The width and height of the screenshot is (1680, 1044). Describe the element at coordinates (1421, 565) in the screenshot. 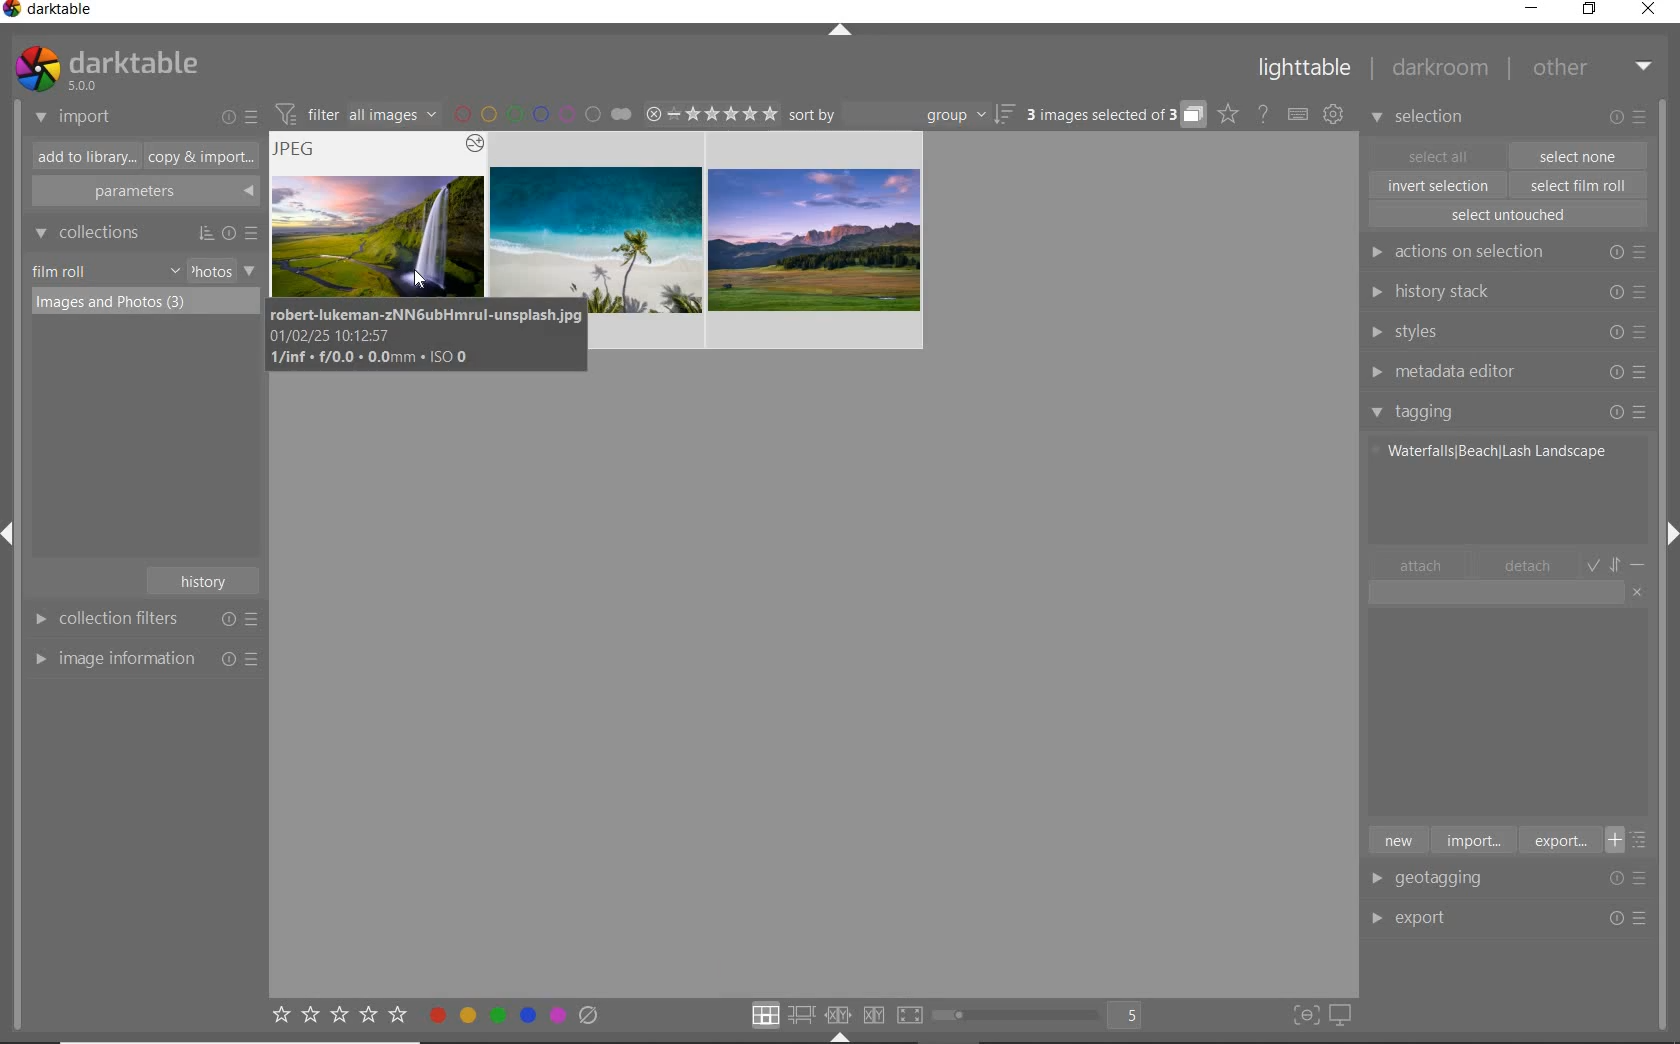

I see `attach` at that location.